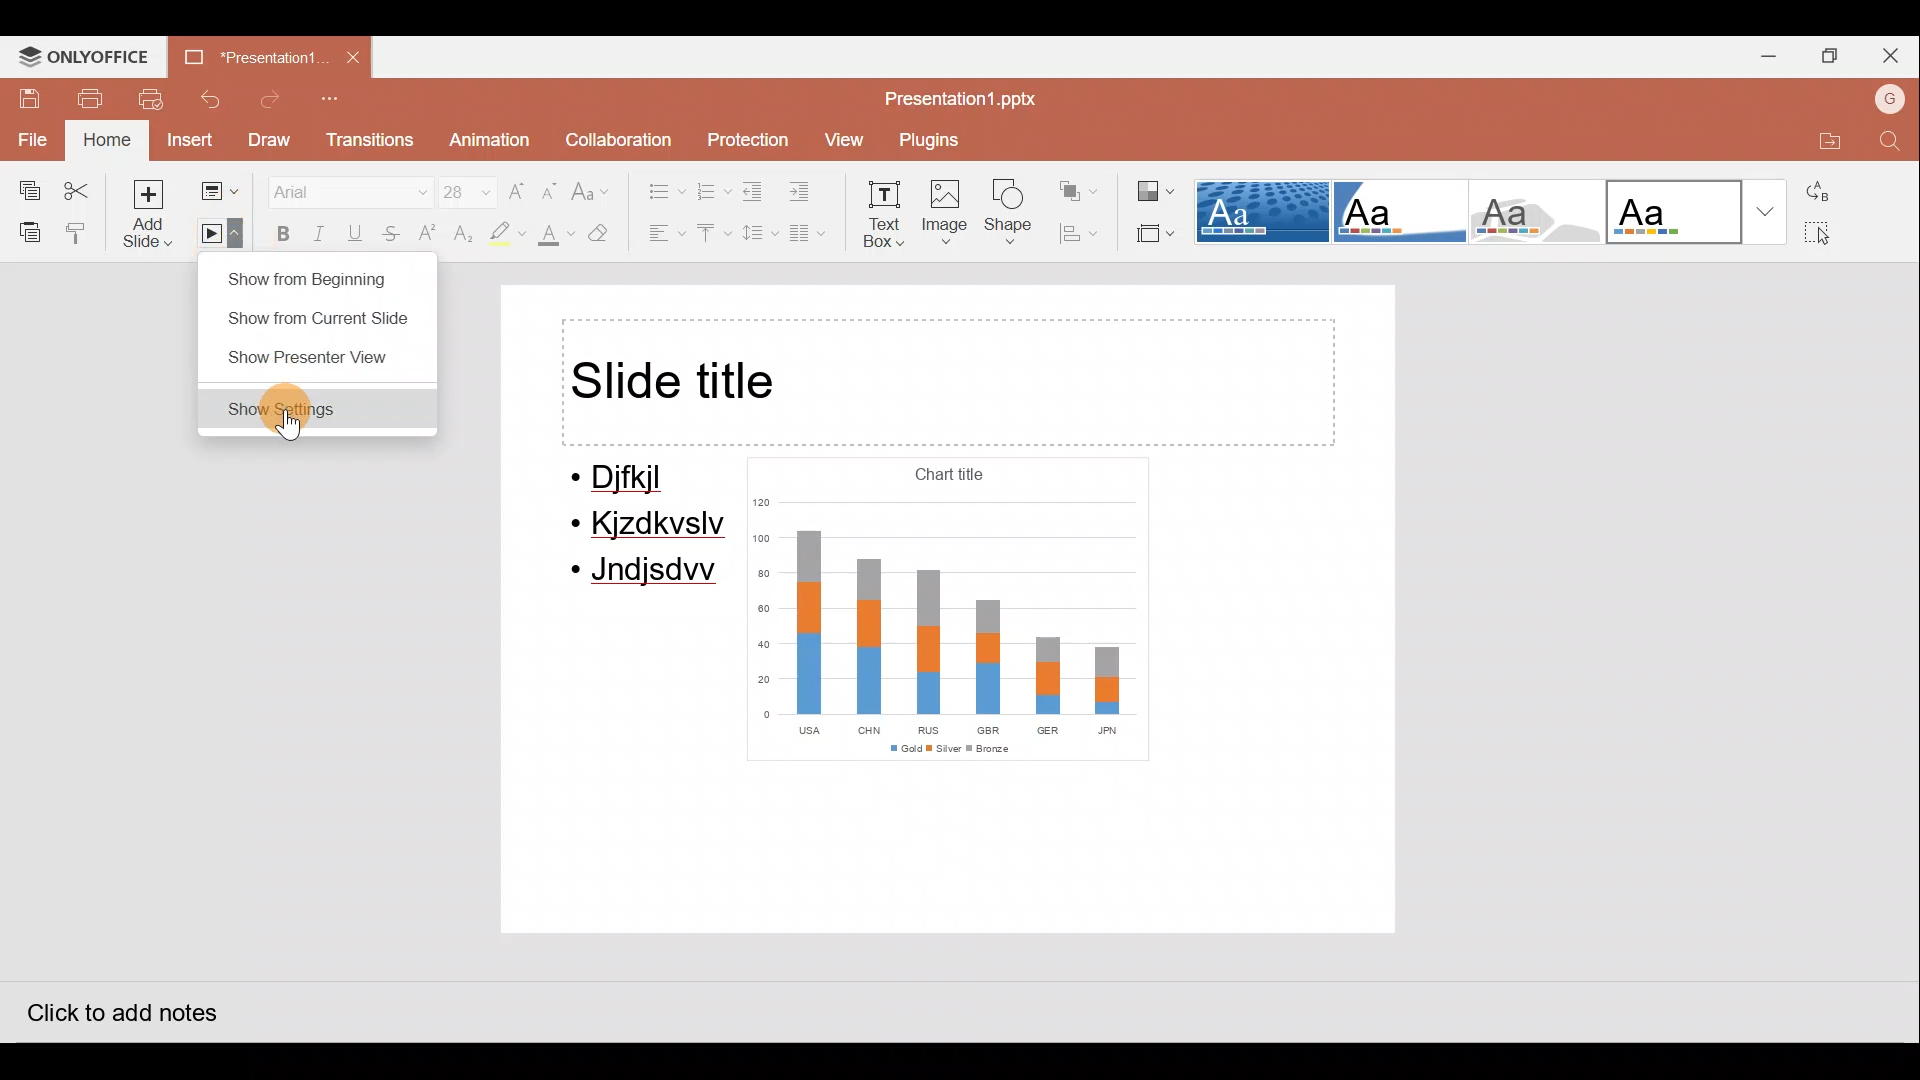  I want to click on Document name, so click(959, 98).